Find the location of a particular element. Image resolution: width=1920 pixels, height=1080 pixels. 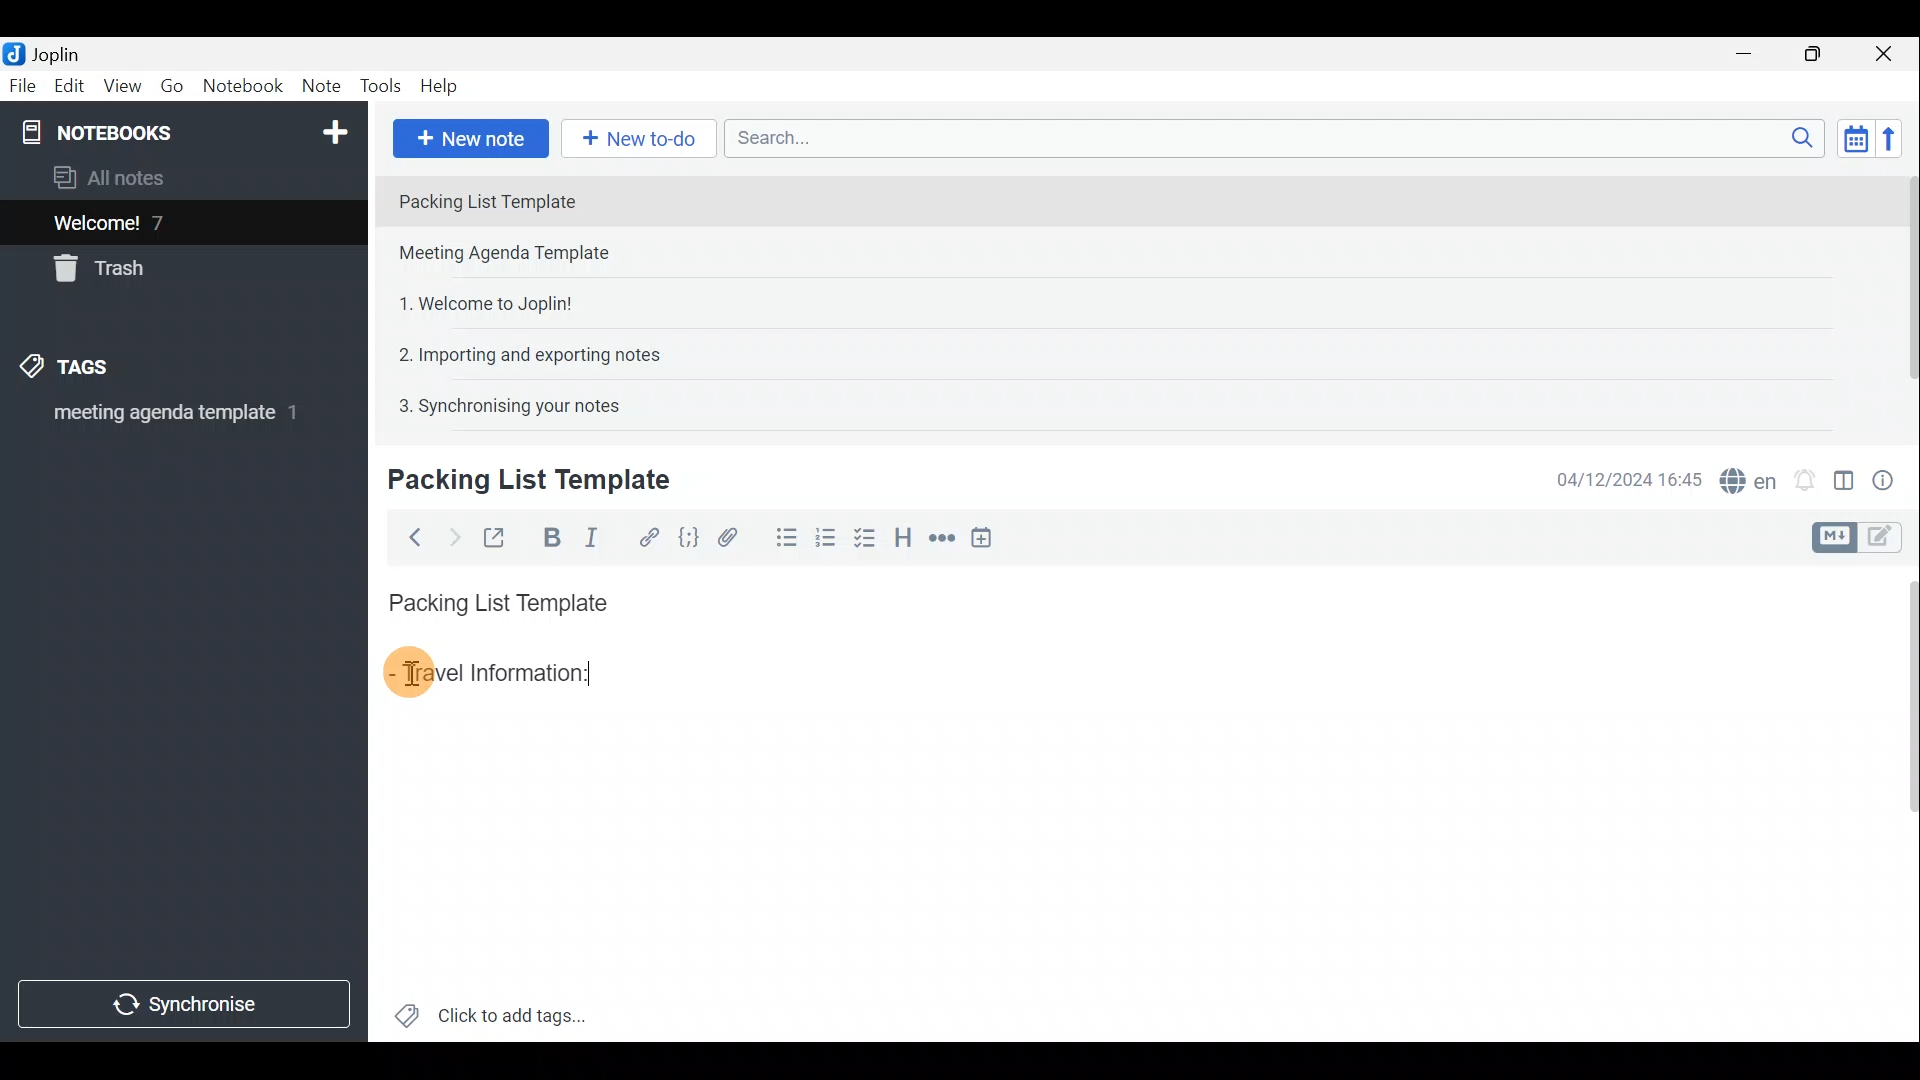

Travel Information: is located at coordinates (507, 675).